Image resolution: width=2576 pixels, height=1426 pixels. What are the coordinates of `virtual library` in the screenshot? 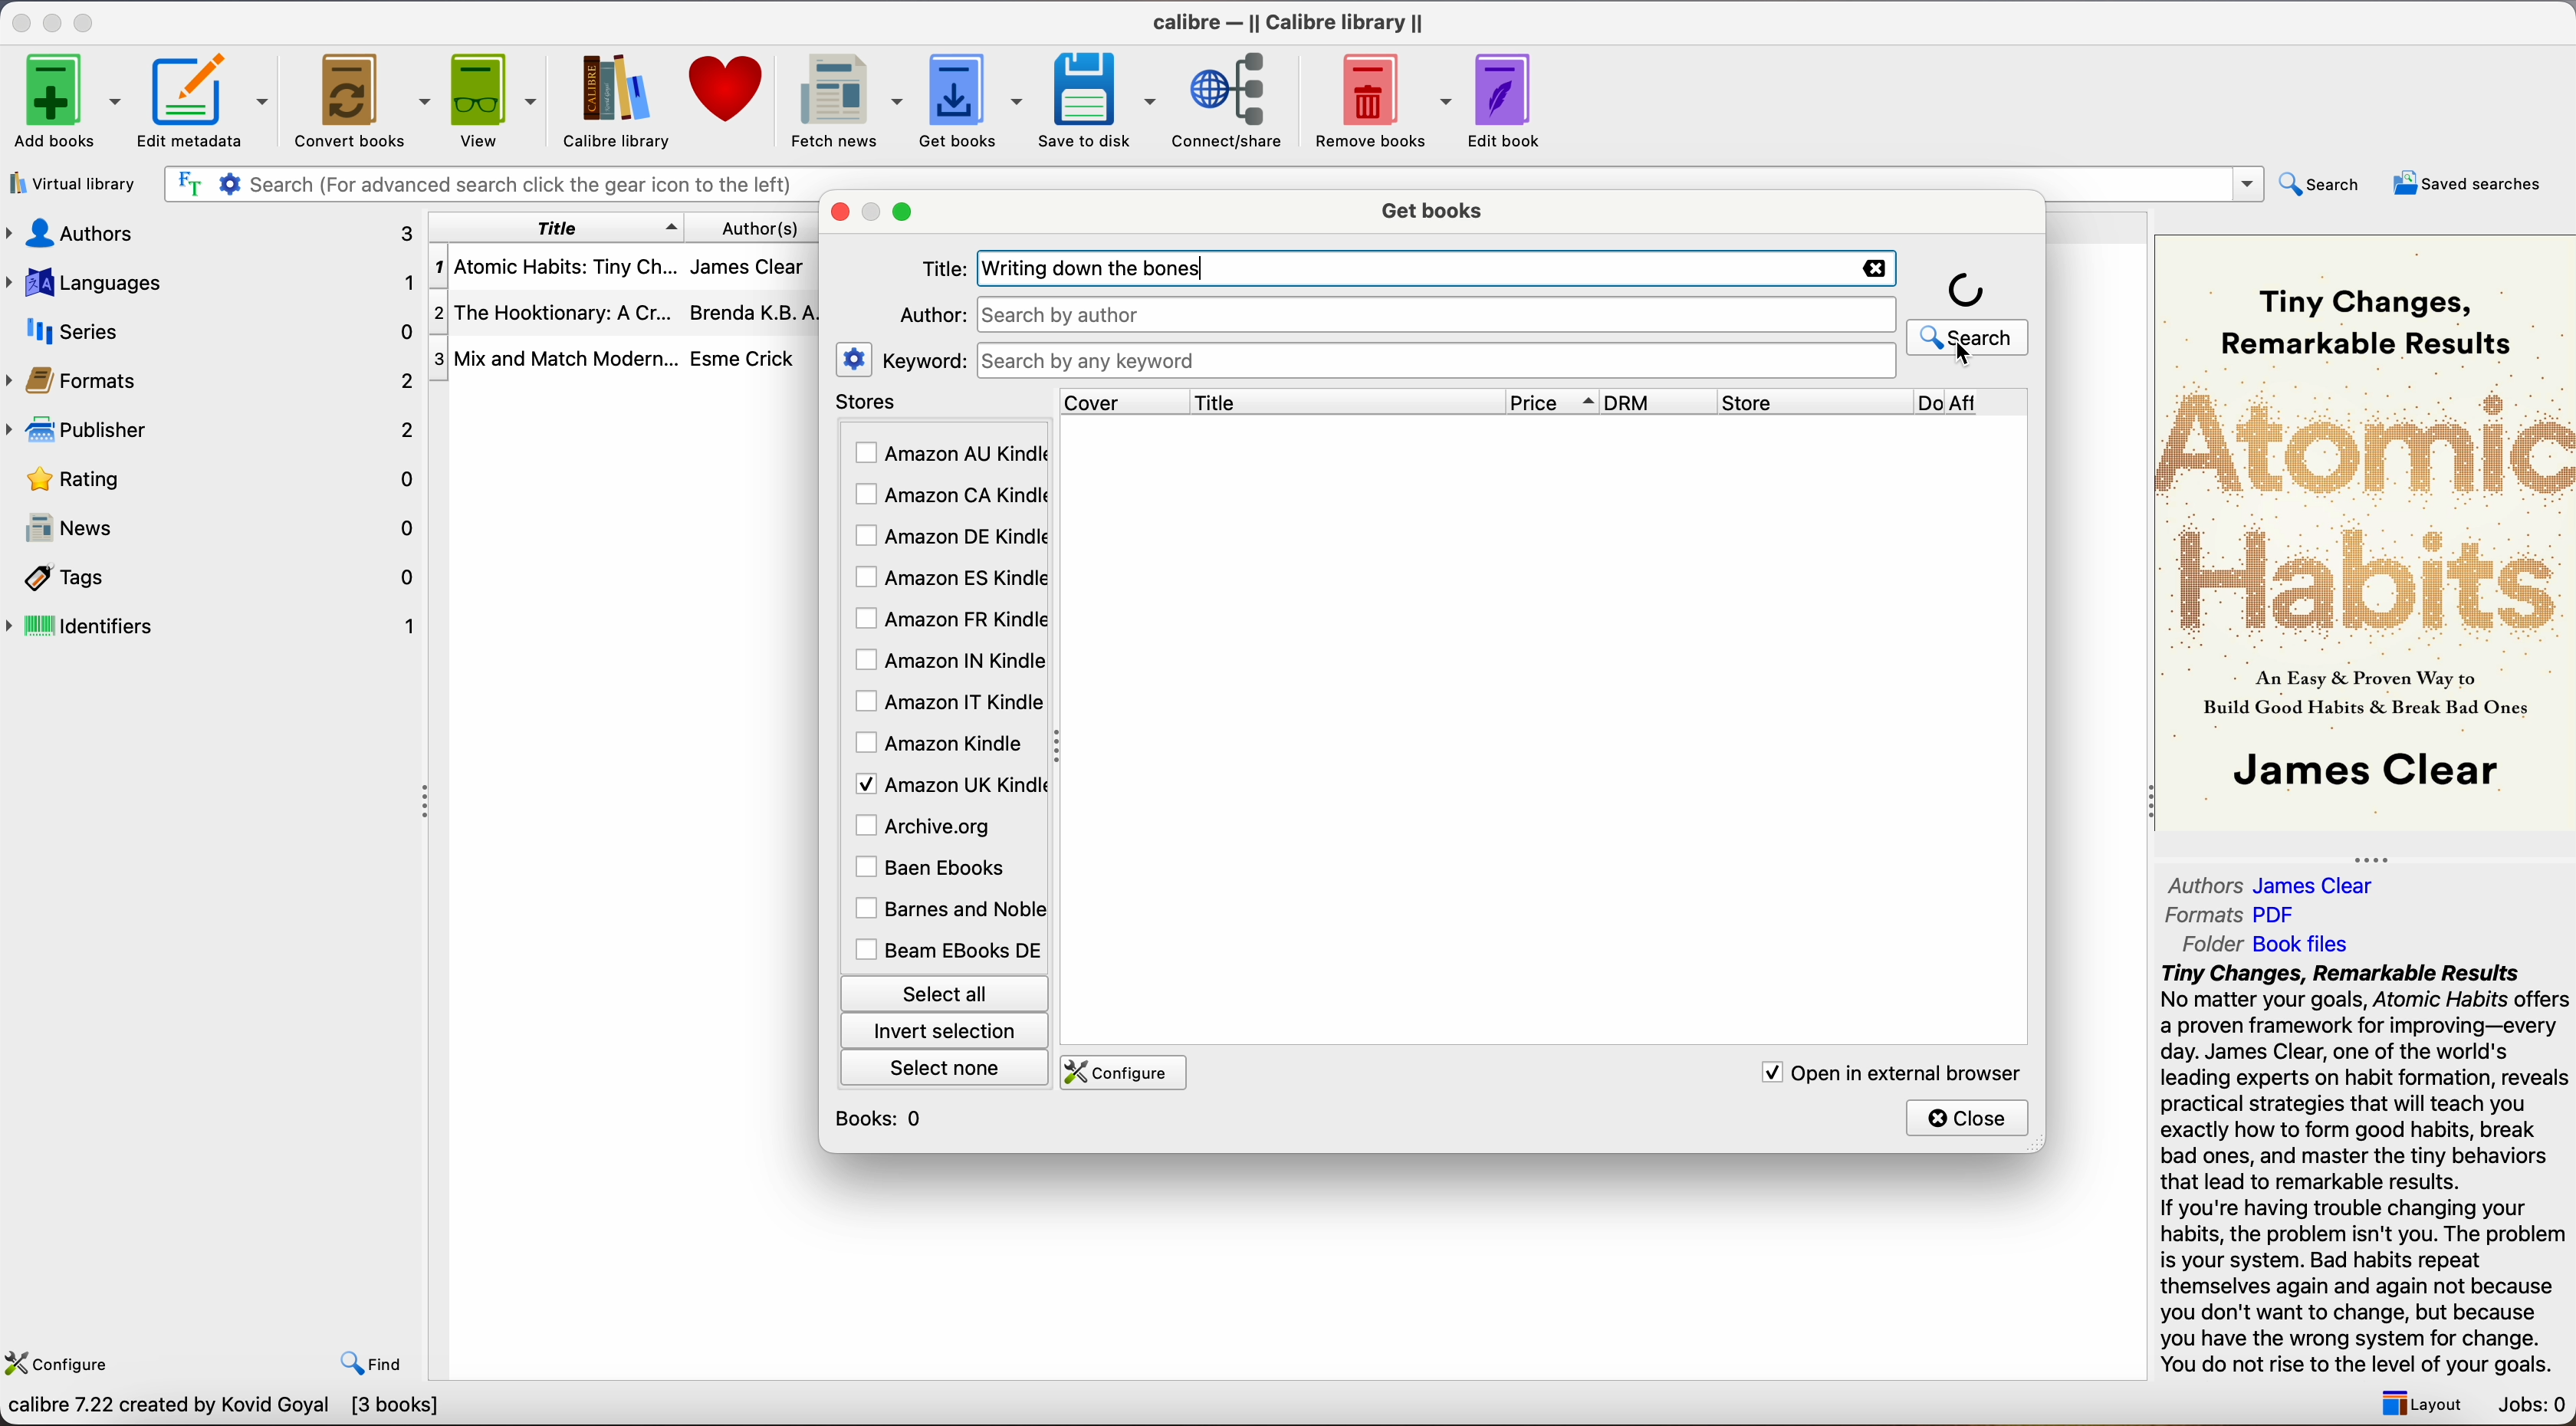 It's located at (74, 186).